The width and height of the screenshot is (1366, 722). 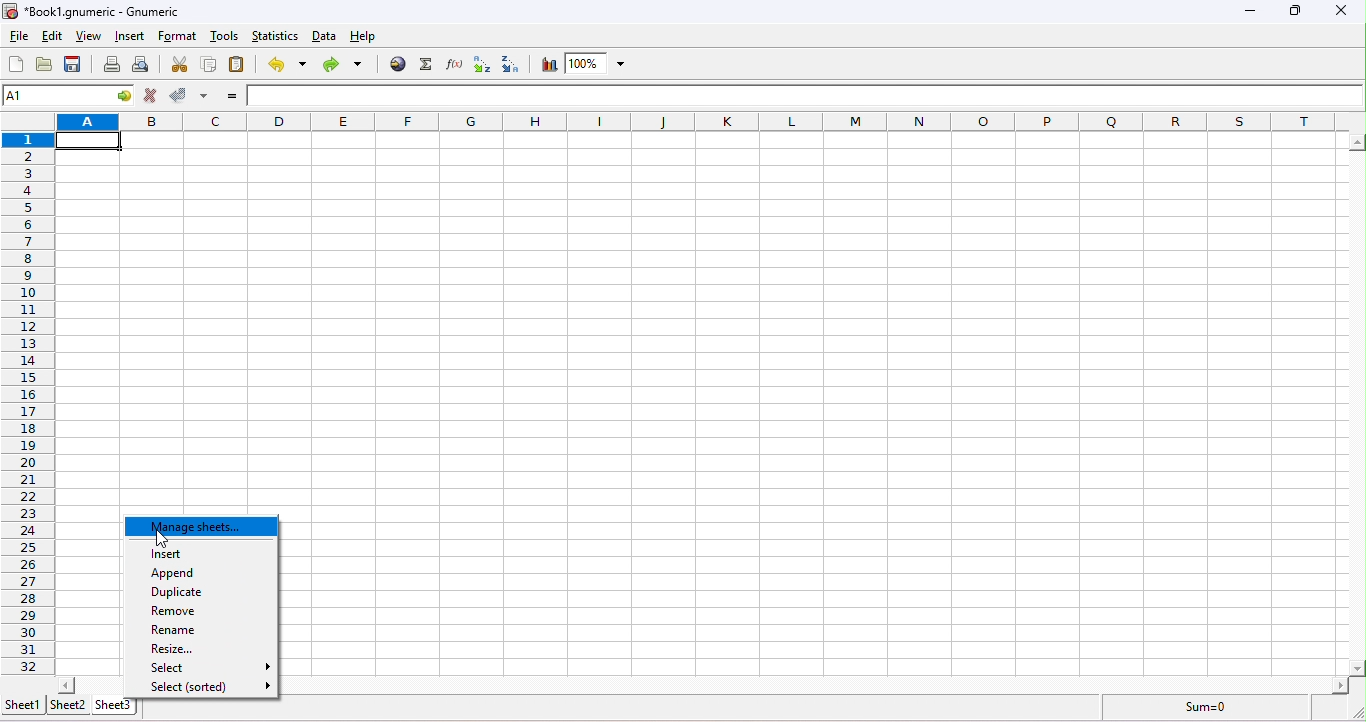 What do you see at coordinates (132, 37) in the screenshot?
I see `insert` at bounding box center [132, 37].